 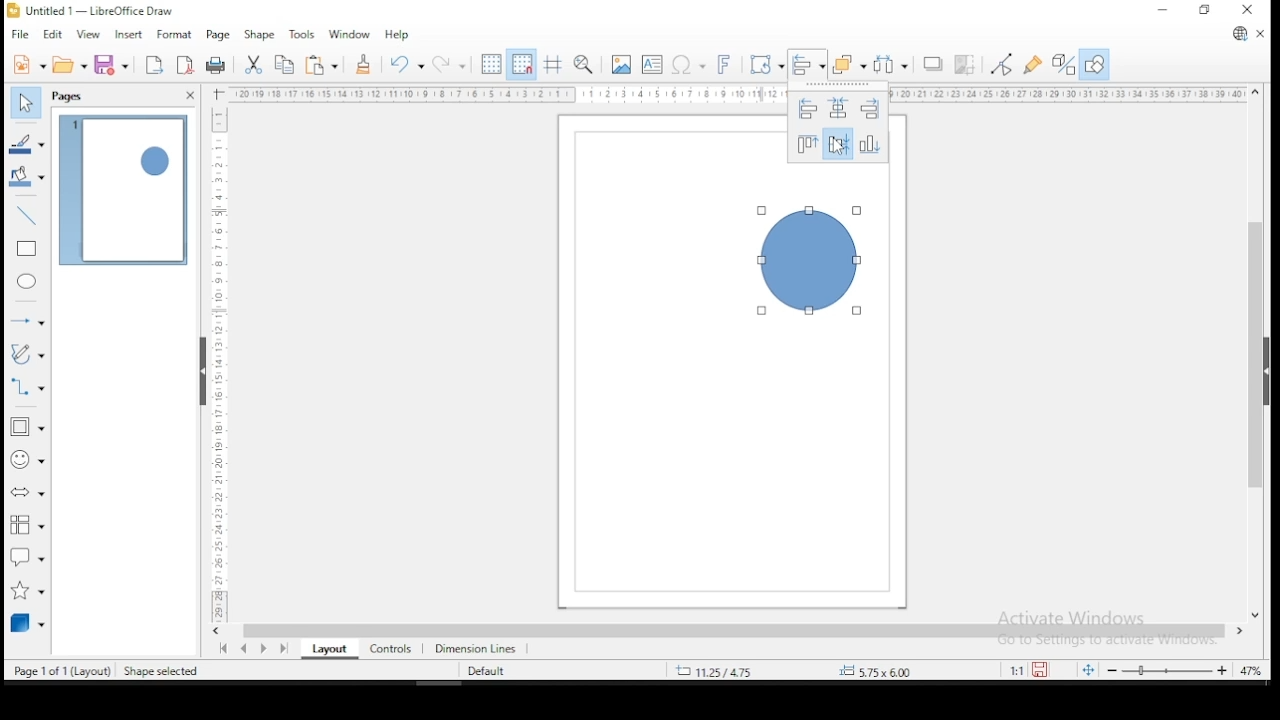 What do you see at coordinates (686, 63) in the screenshot?
I see `insert special characters` at bounding box center [686, 63].